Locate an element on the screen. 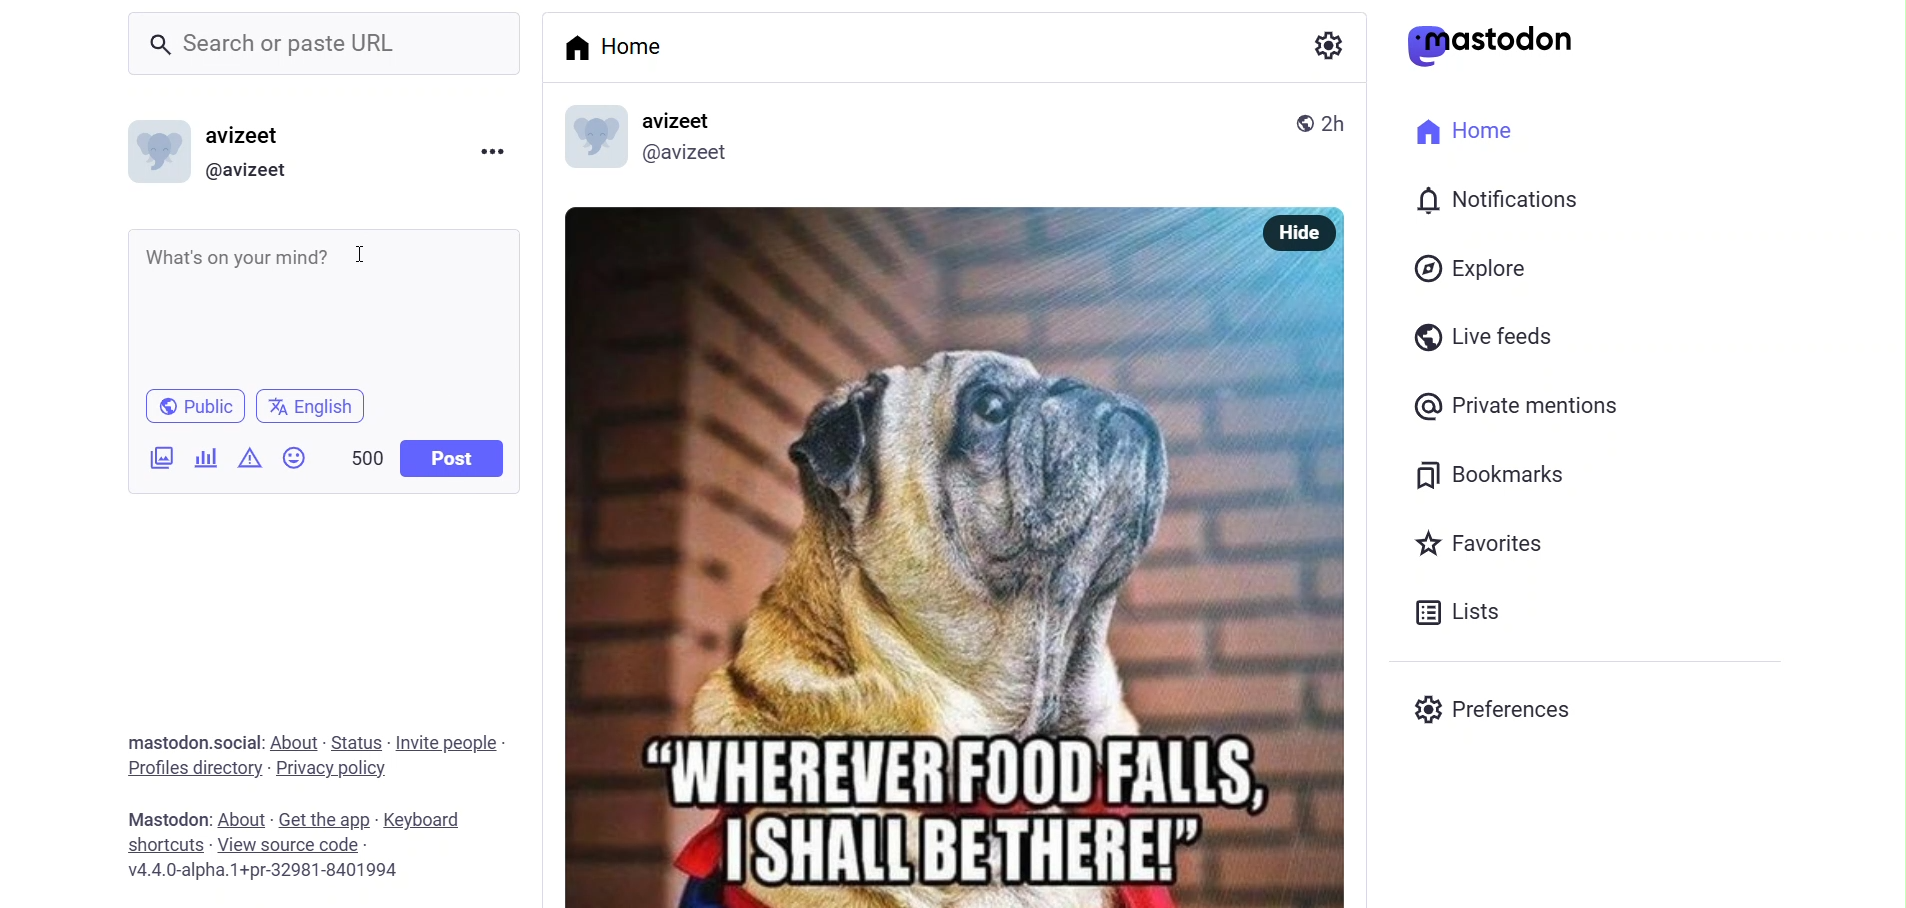  text is located at coordinates (166, 742).